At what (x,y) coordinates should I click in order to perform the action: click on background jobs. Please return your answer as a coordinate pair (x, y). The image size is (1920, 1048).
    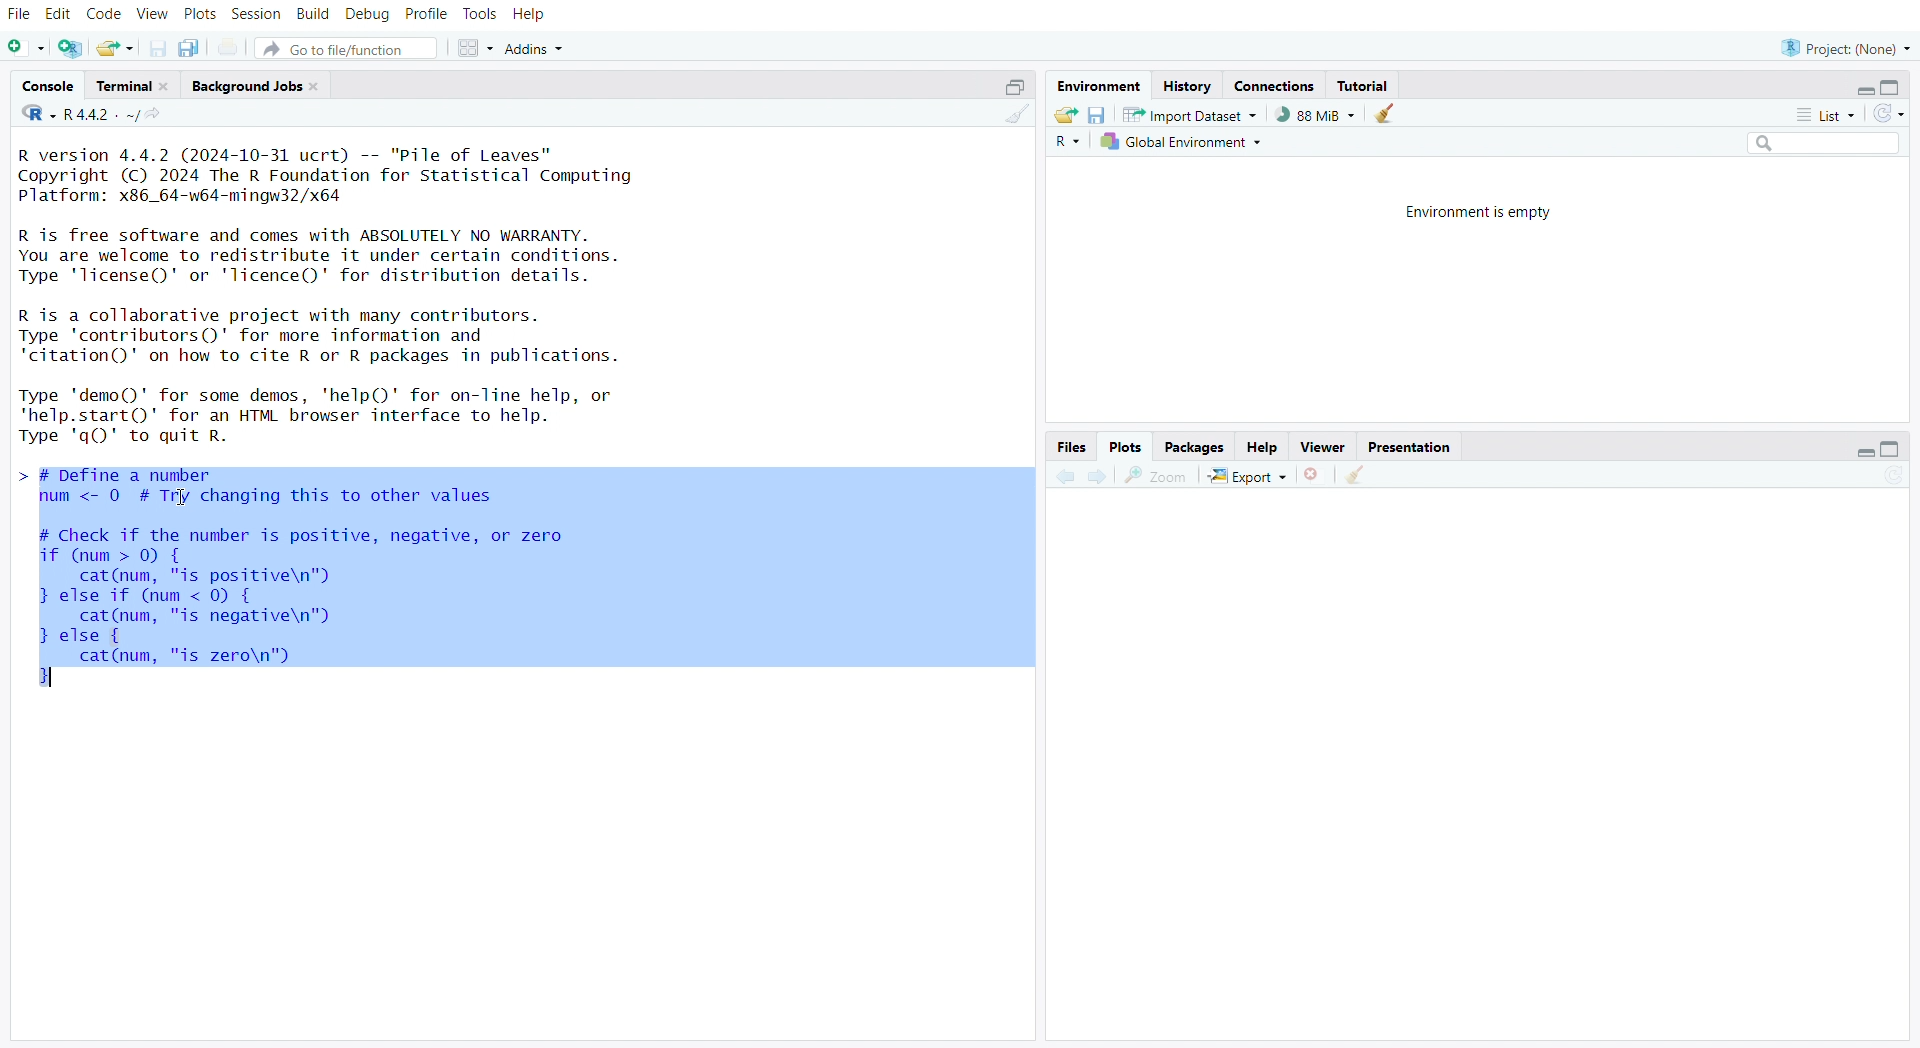
    Looking at the image, I should click on (260, 86).